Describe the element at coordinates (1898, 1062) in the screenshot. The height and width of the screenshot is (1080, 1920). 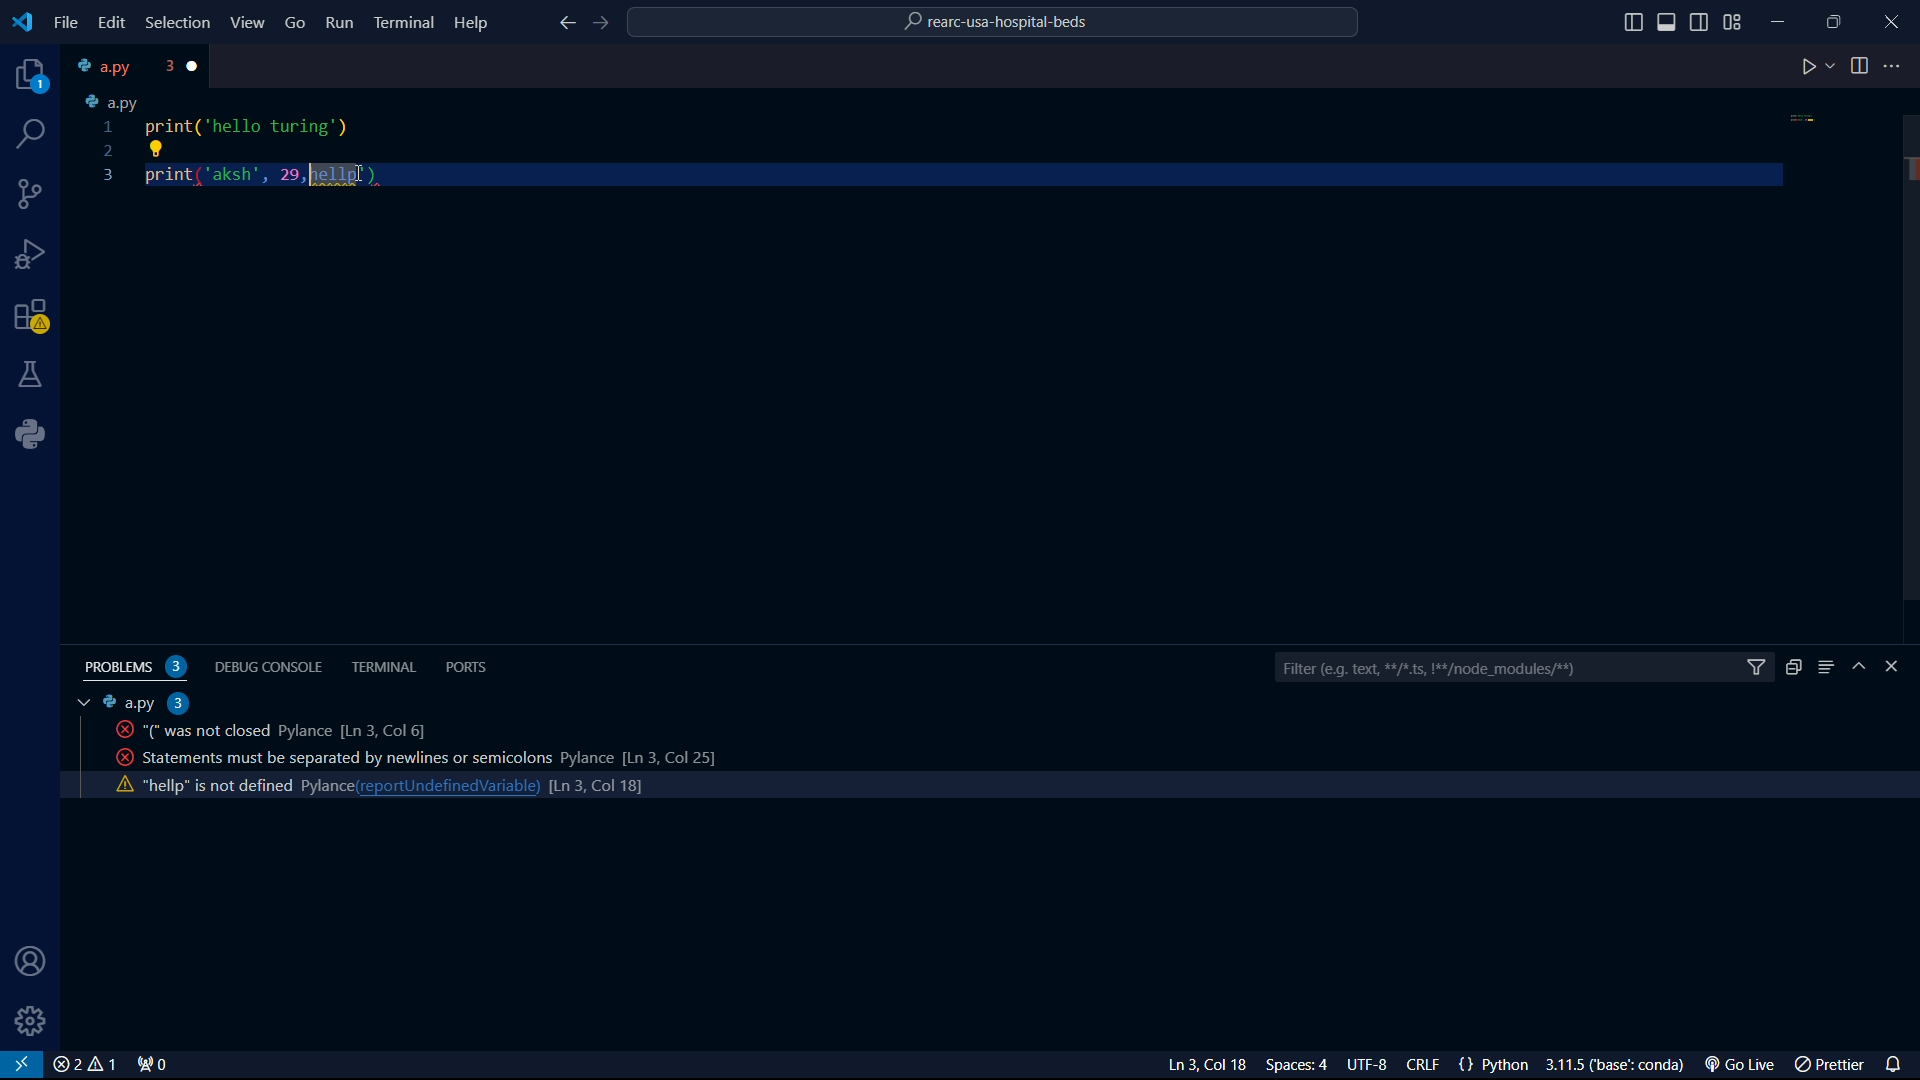
I see `notifications` at that location.